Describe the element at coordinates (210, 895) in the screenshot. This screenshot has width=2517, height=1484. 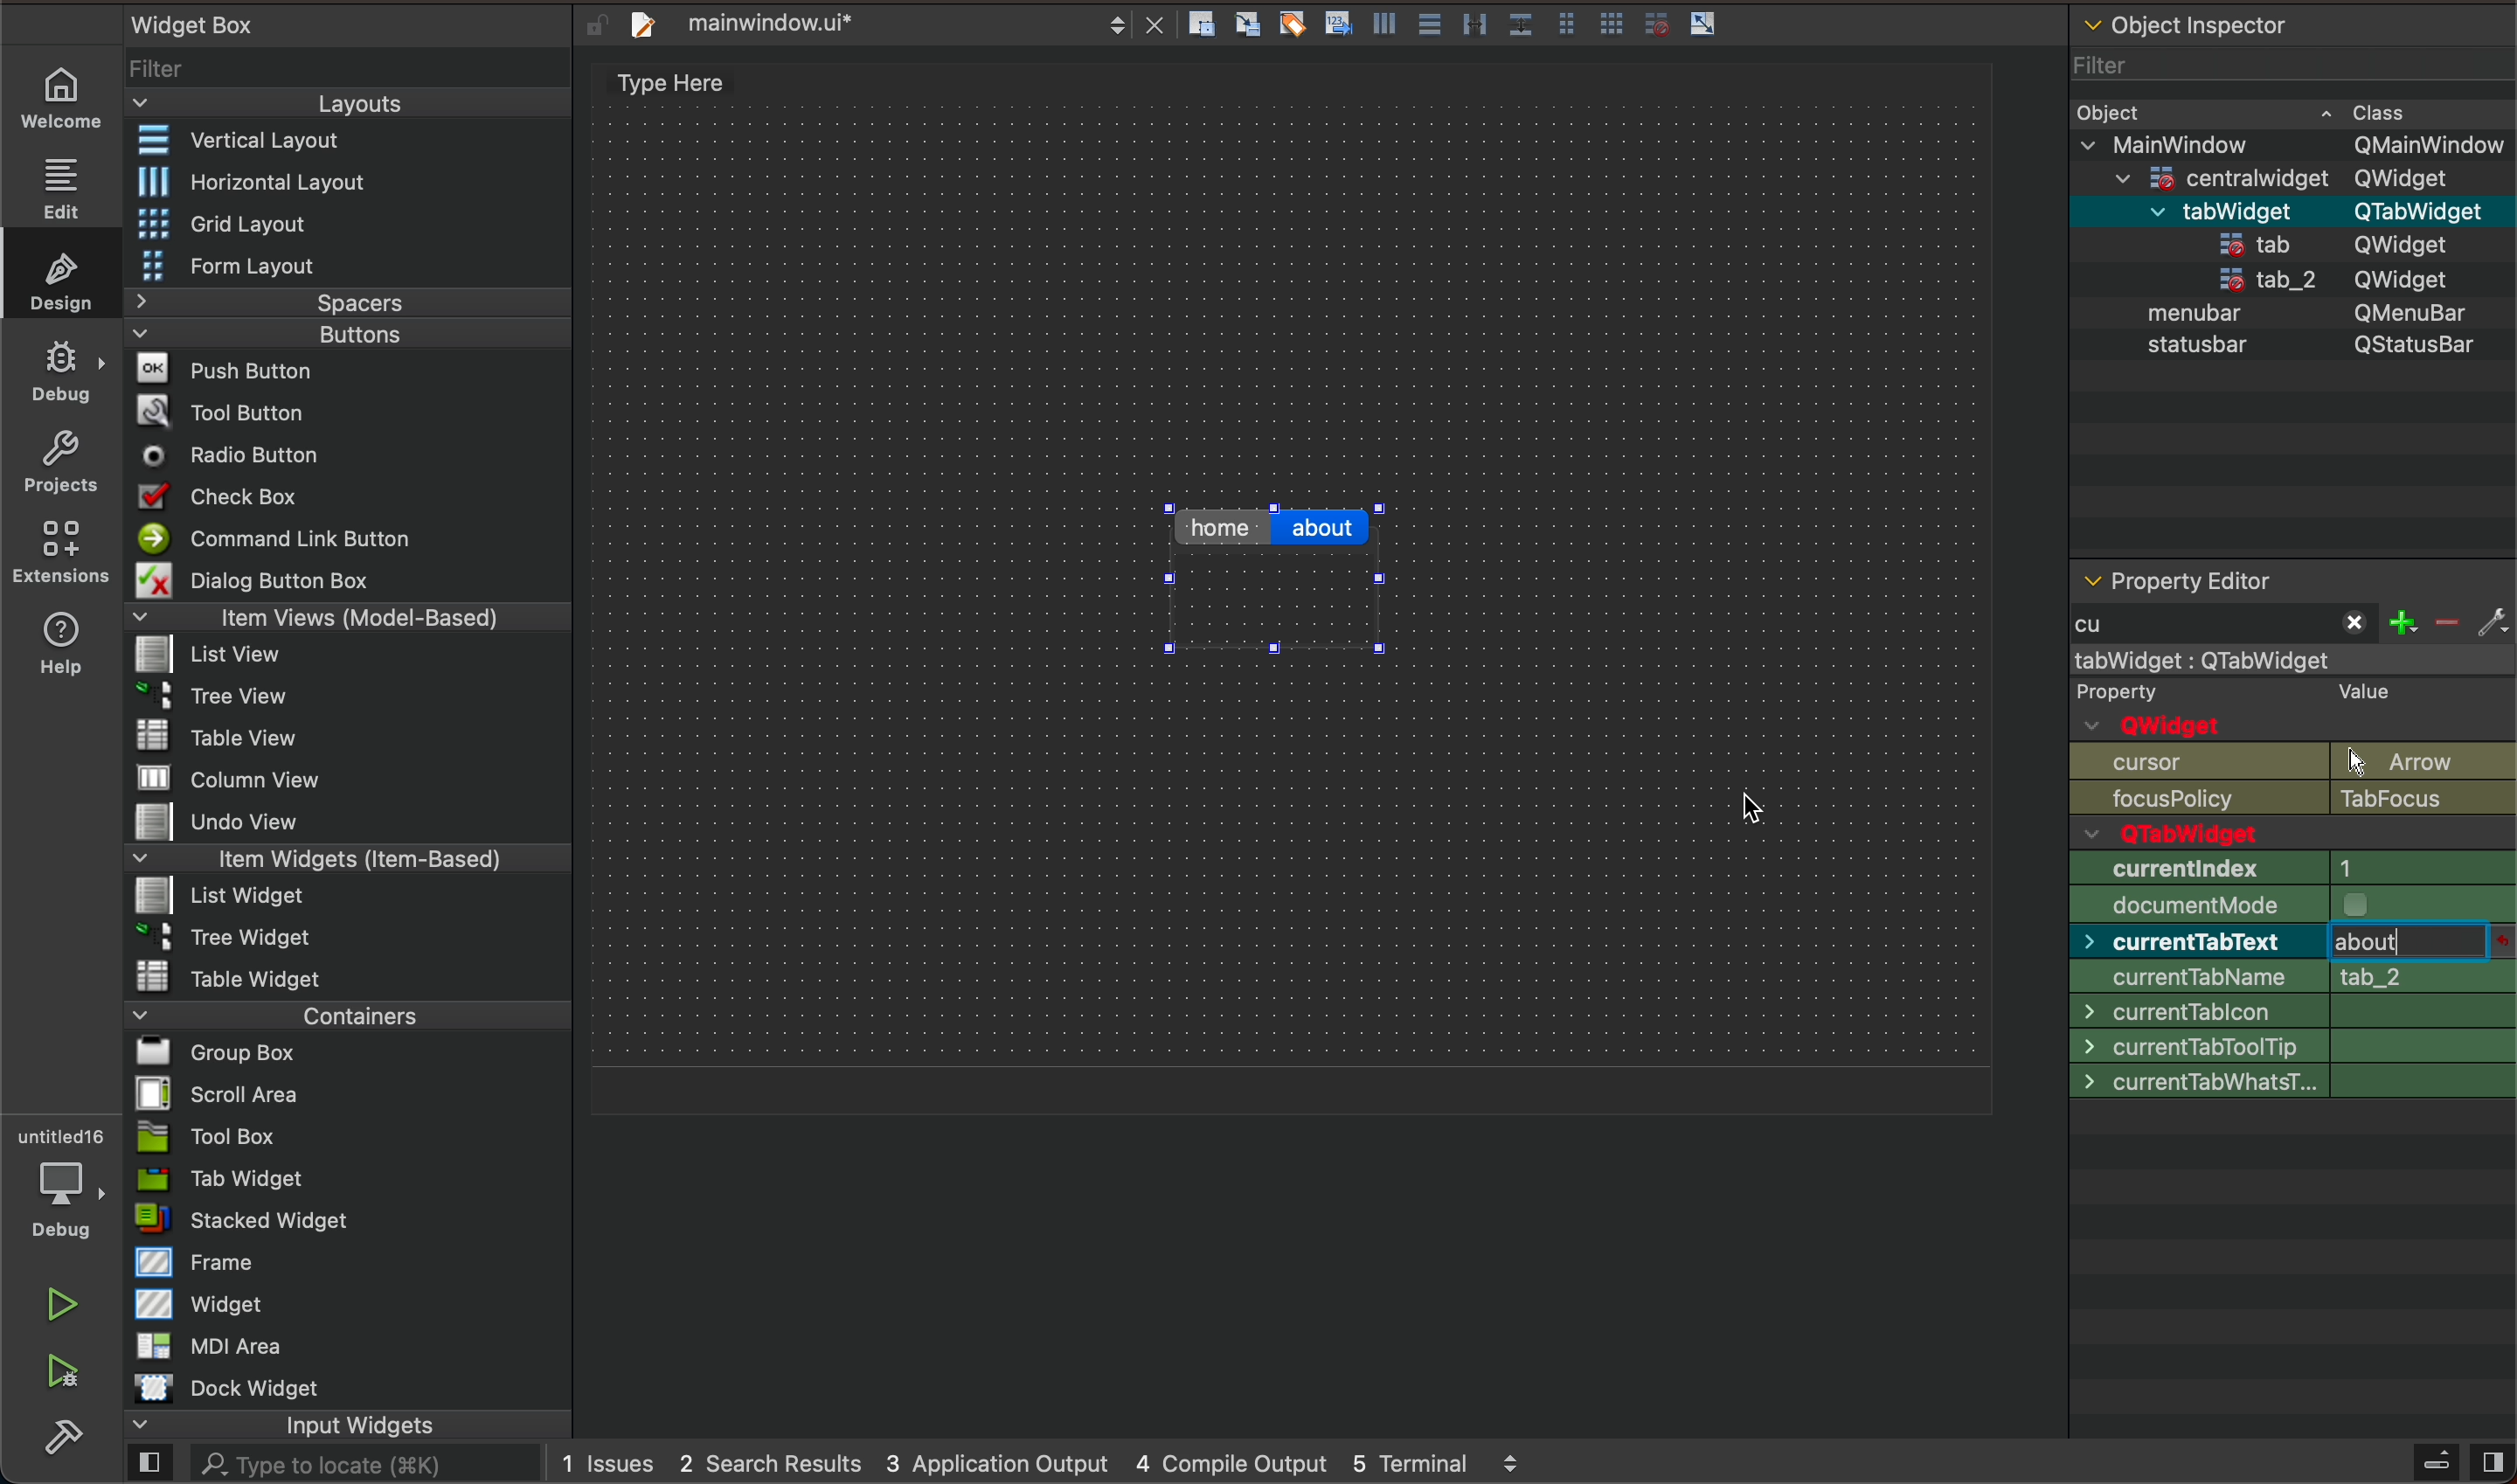
I see `List widget` at that location.